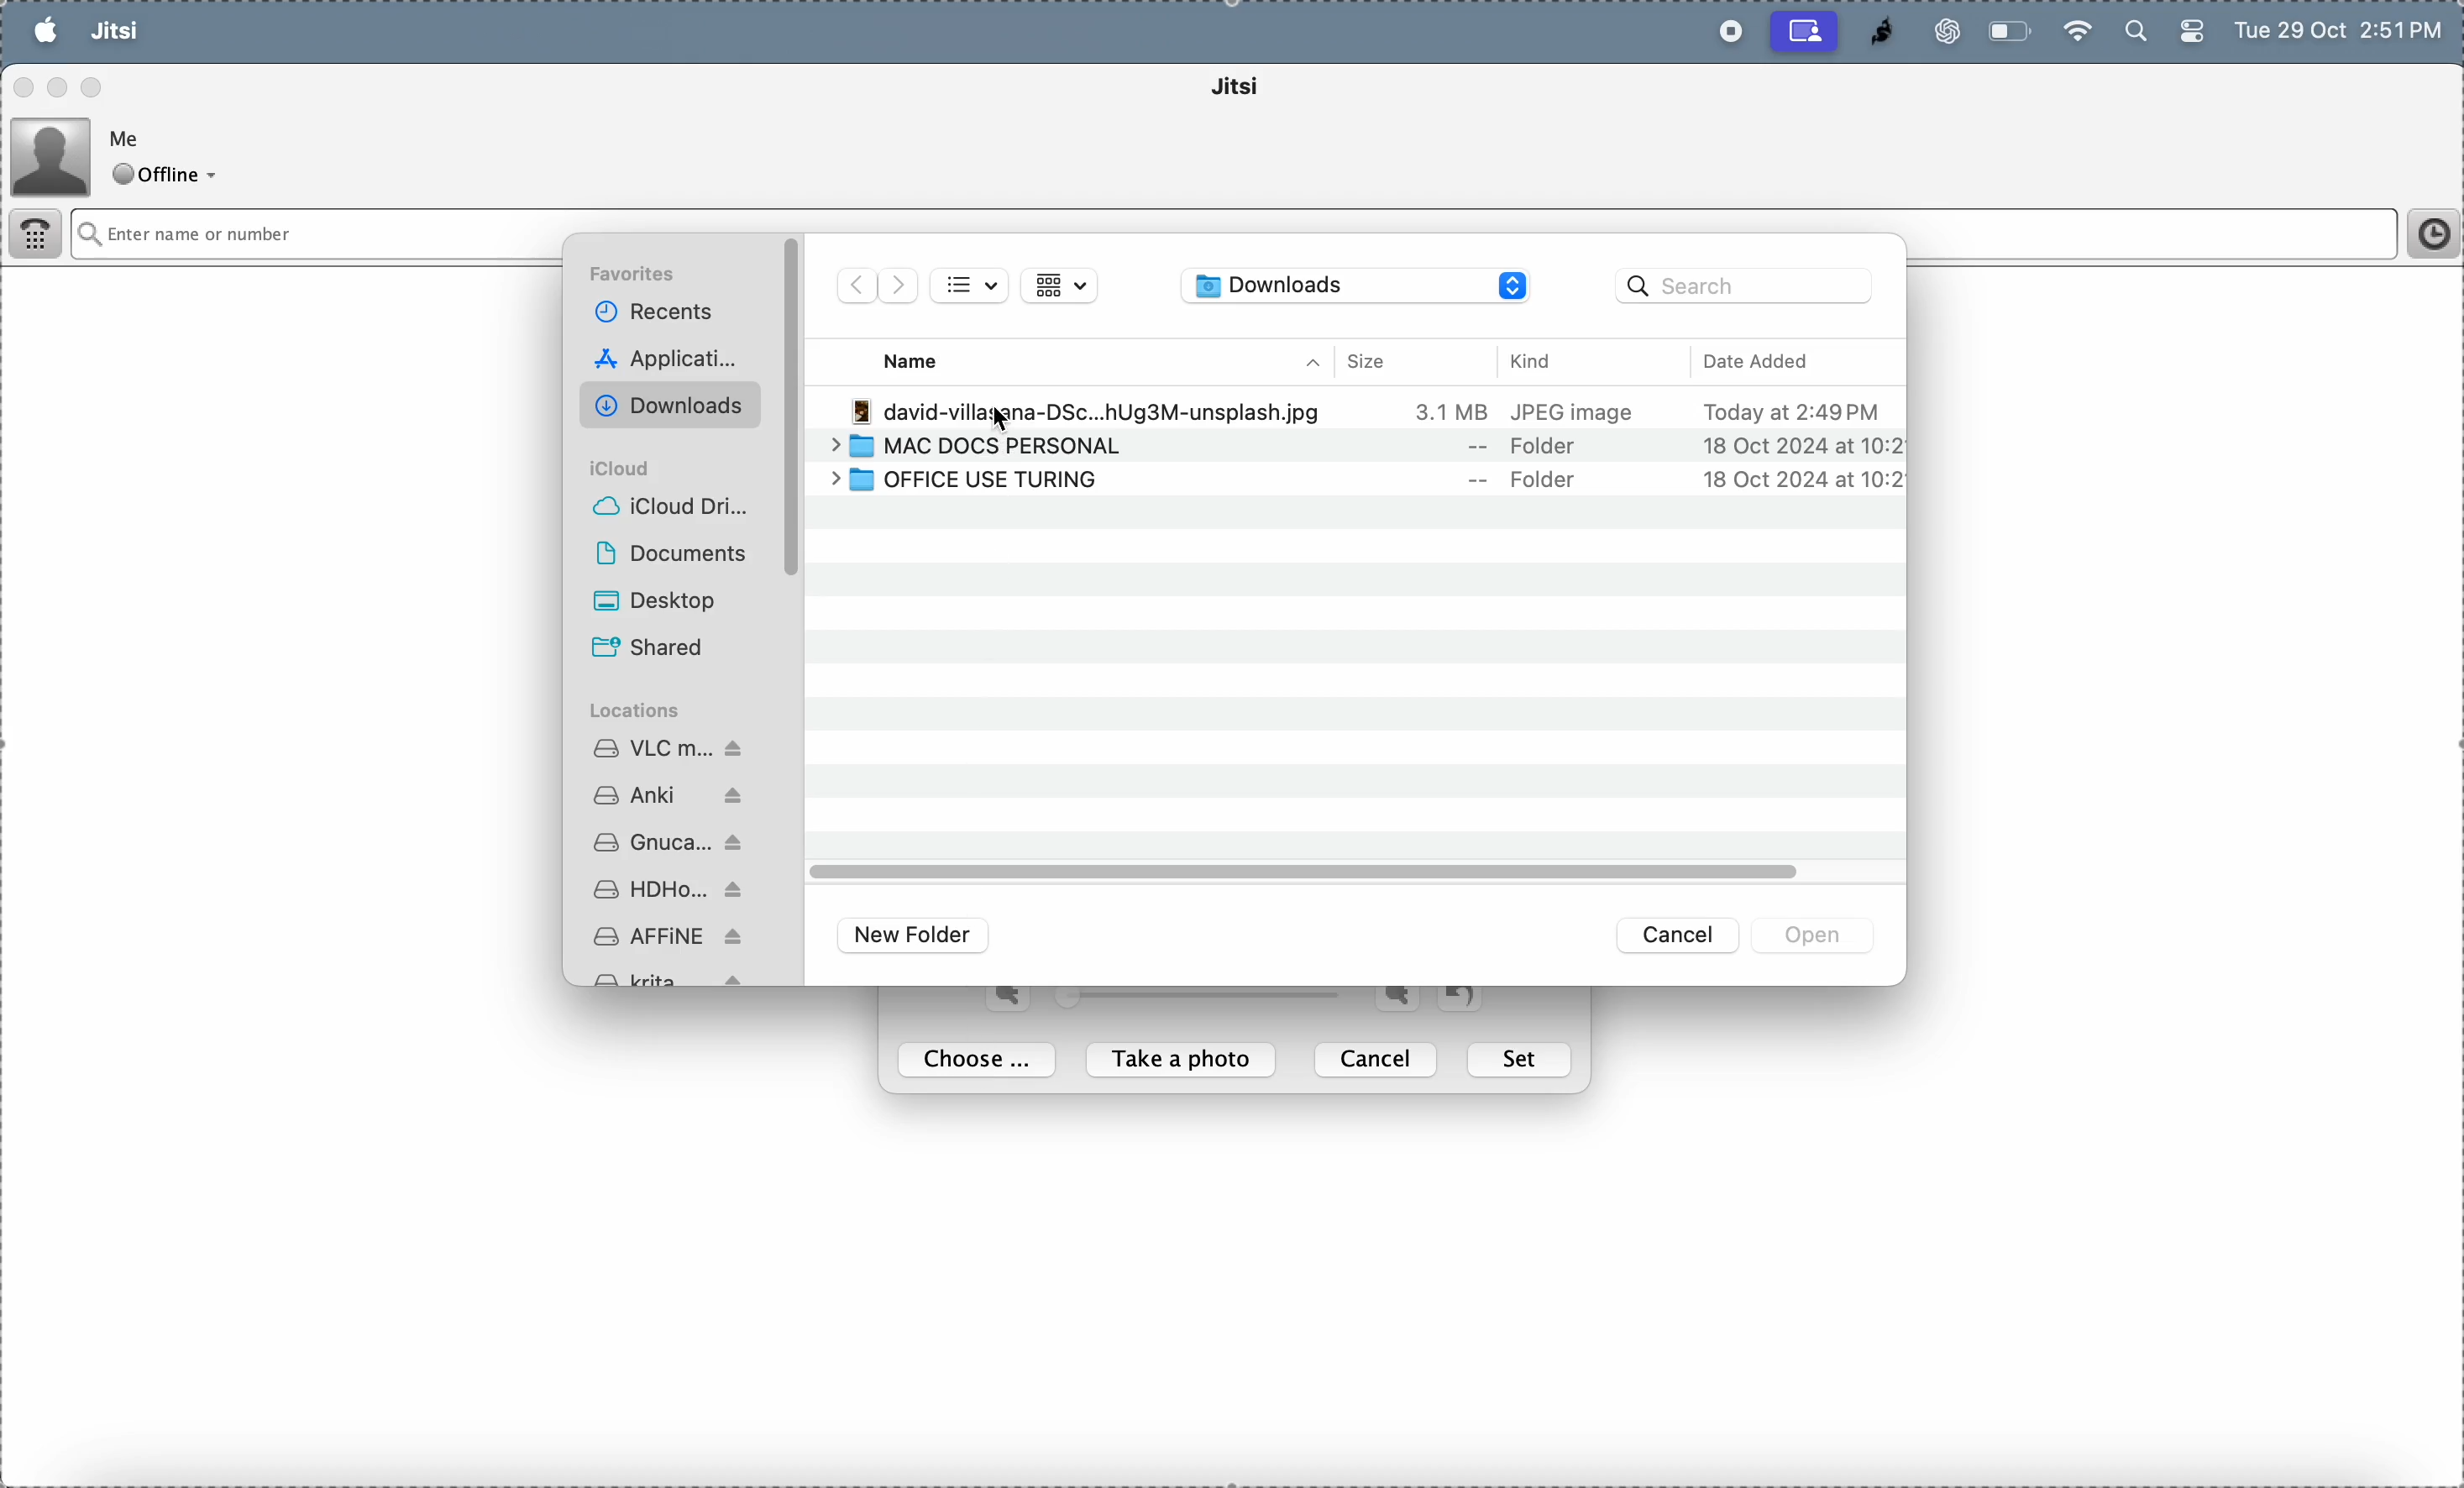 This screenshot has height=1488, width=2464. What do you see at coordinates (1351, 481) in the screenshot?
I see `| > [1] OFFICE USE TURING -- Folder 18 Oct 2024 at 10:2]` at bounding box center [1351, 481].